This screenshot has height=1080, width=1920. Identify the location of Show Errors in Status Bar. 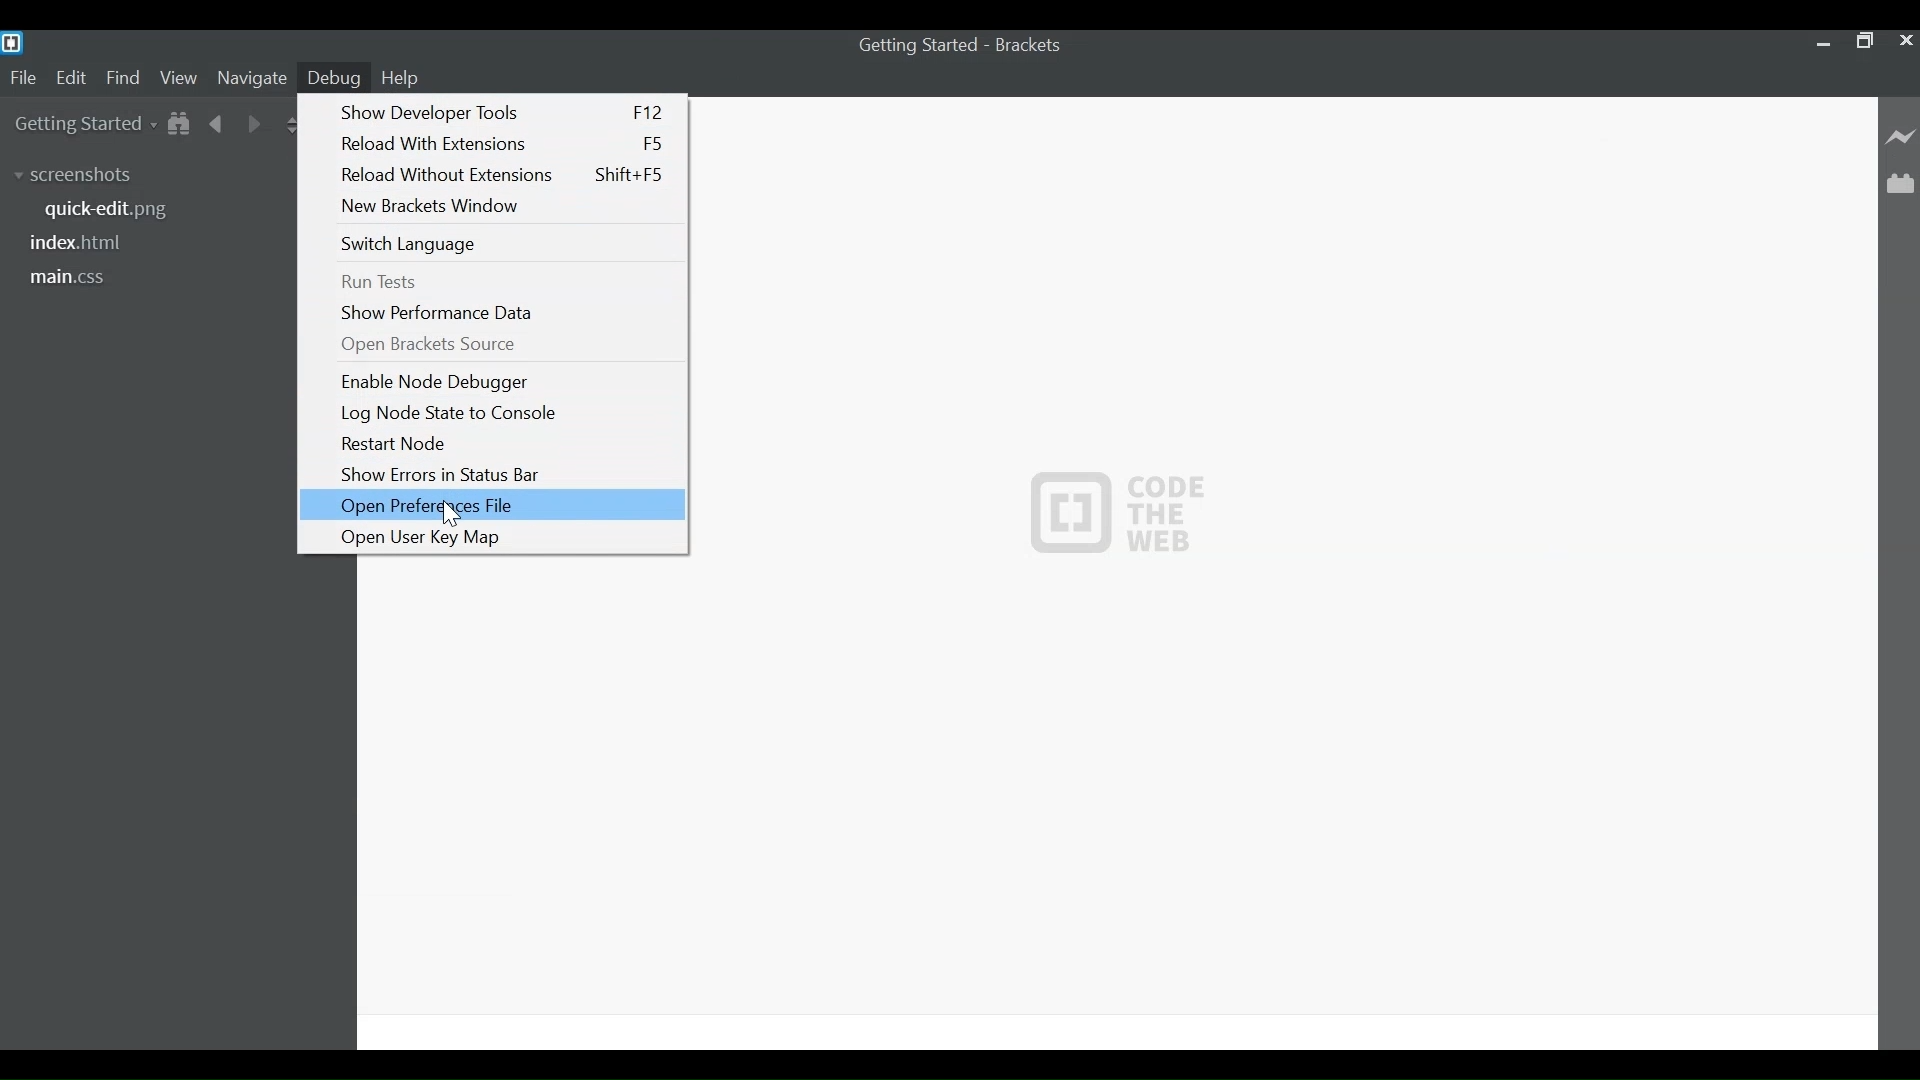
(503, 475).